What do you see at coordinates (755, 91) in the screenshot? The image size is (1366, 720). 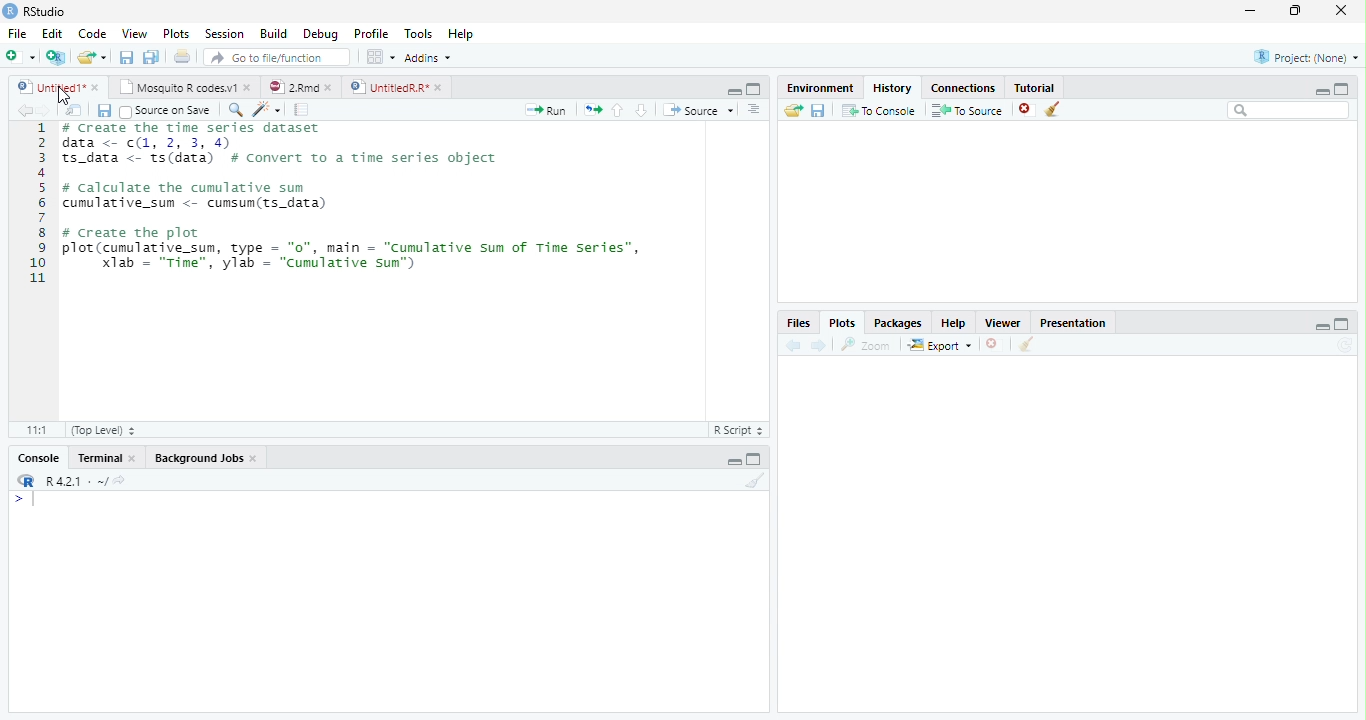 I see `Maximize` at bounding box center [755, 91].